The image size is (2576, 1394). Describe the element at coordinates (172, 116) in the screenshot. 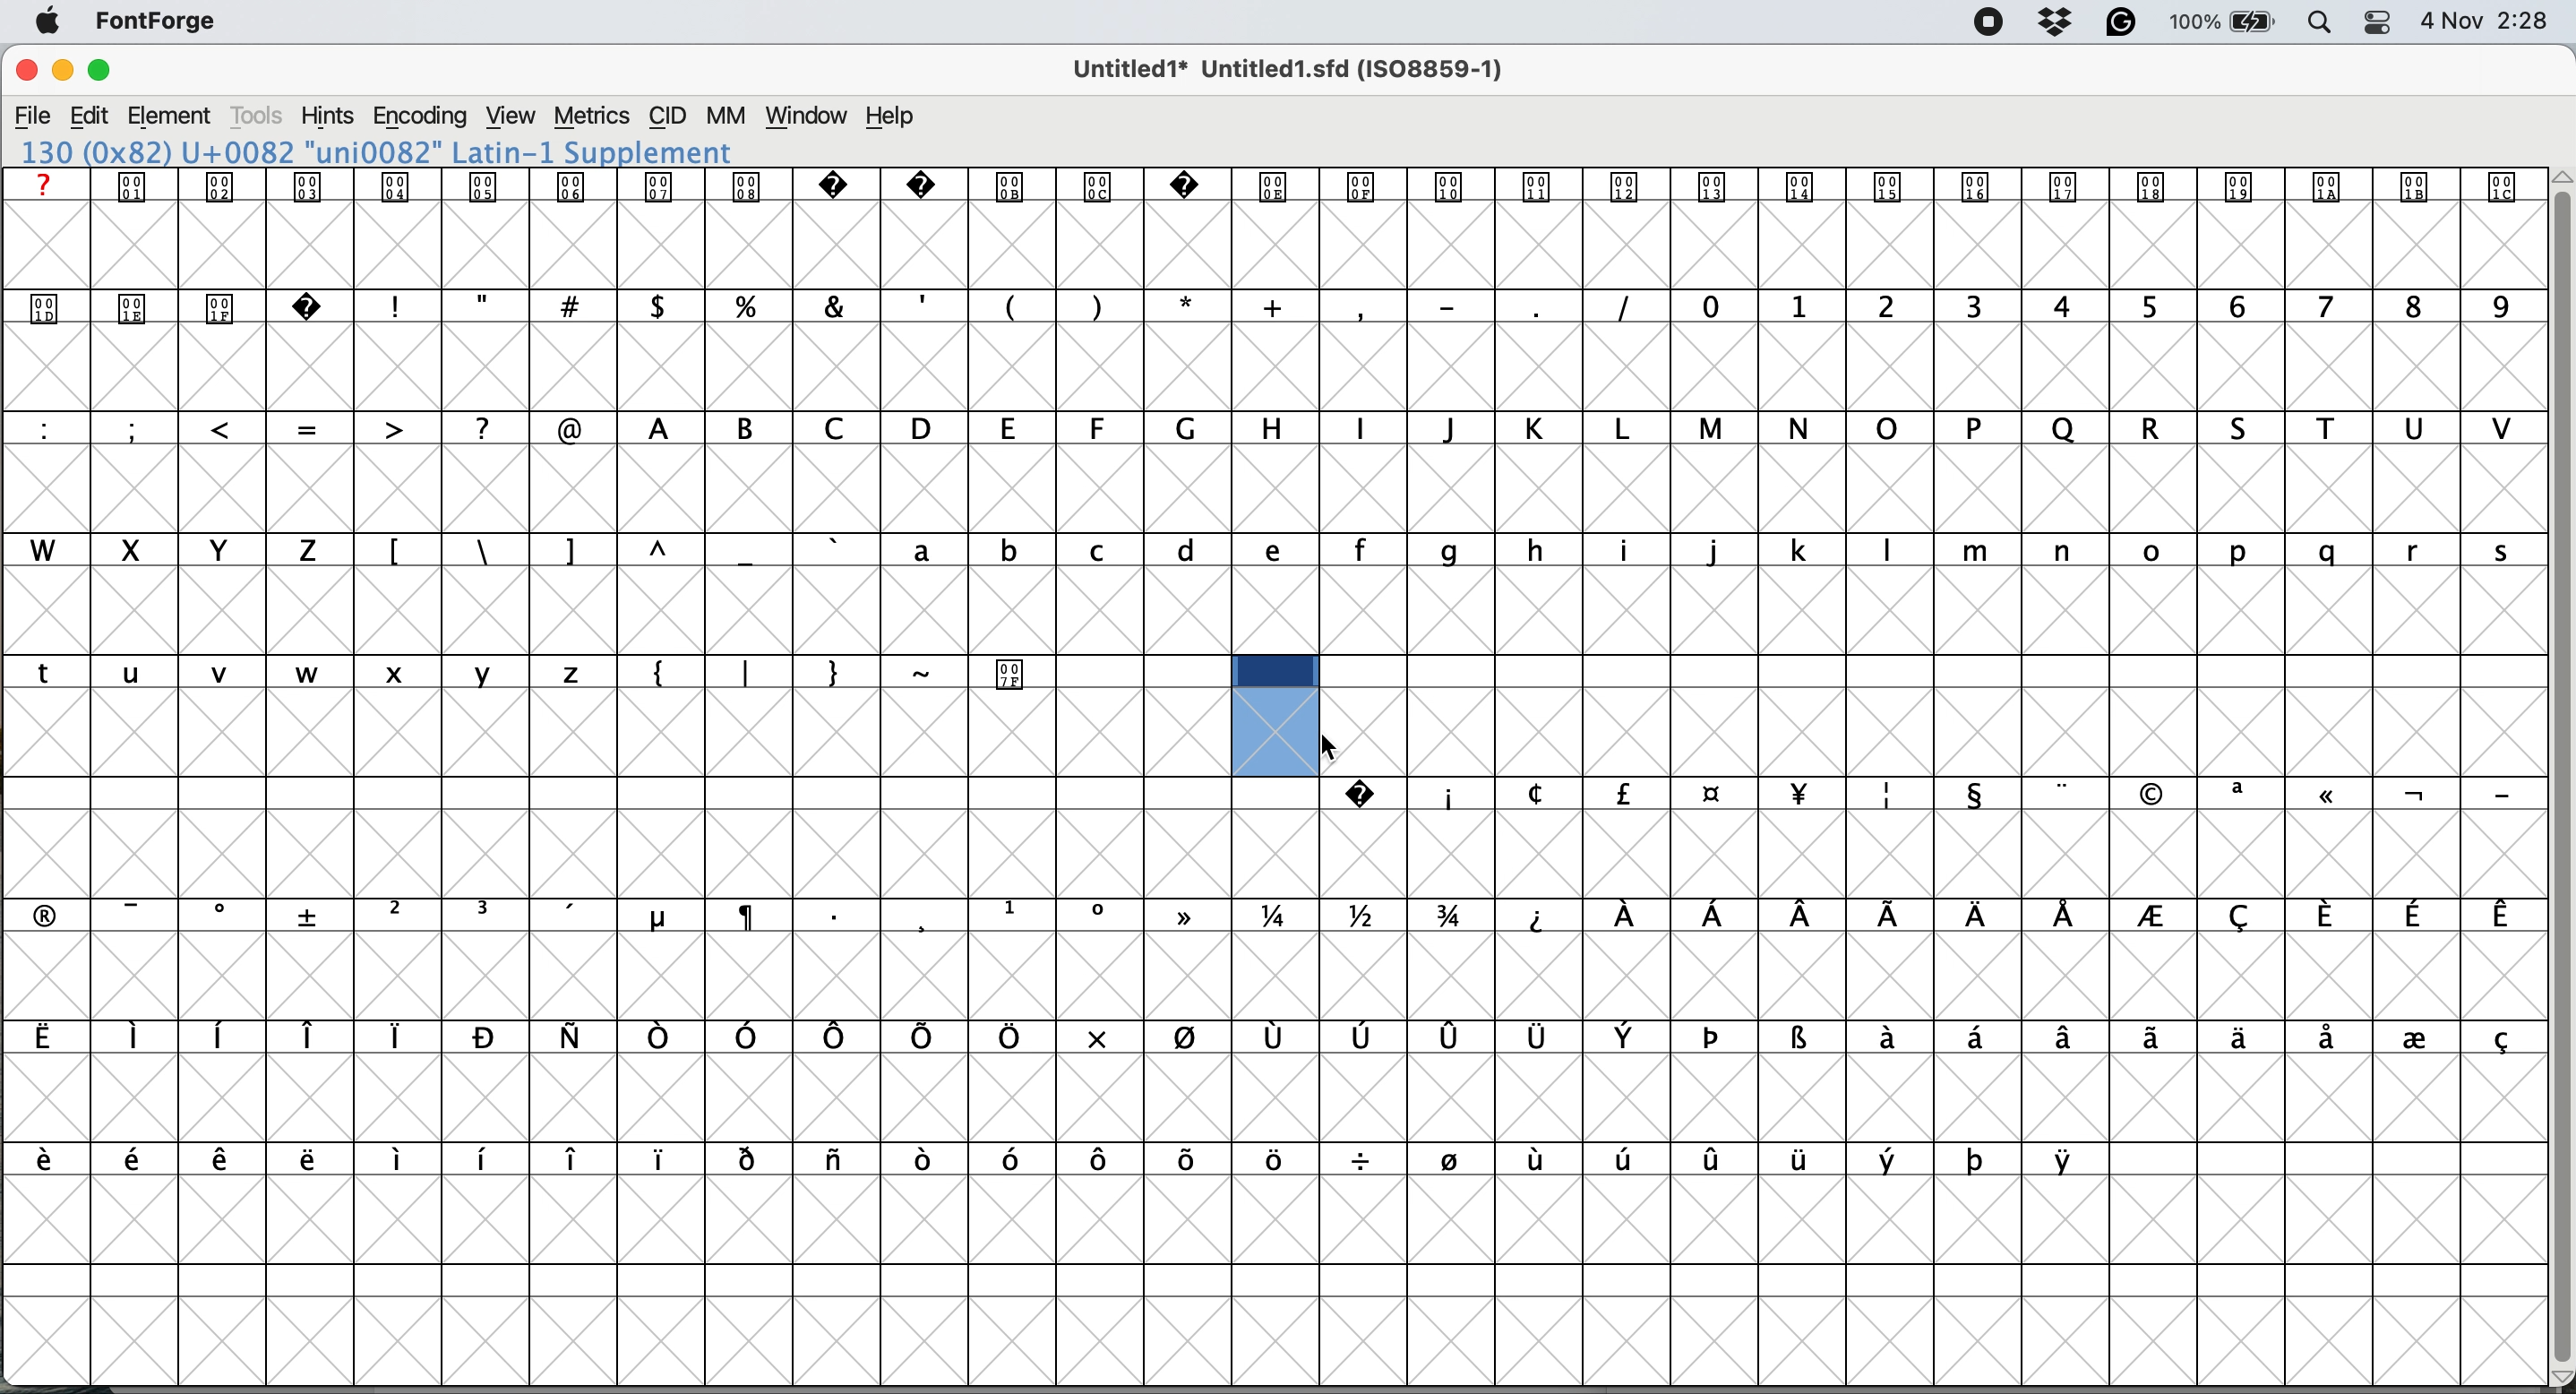

I see `element` at that location.